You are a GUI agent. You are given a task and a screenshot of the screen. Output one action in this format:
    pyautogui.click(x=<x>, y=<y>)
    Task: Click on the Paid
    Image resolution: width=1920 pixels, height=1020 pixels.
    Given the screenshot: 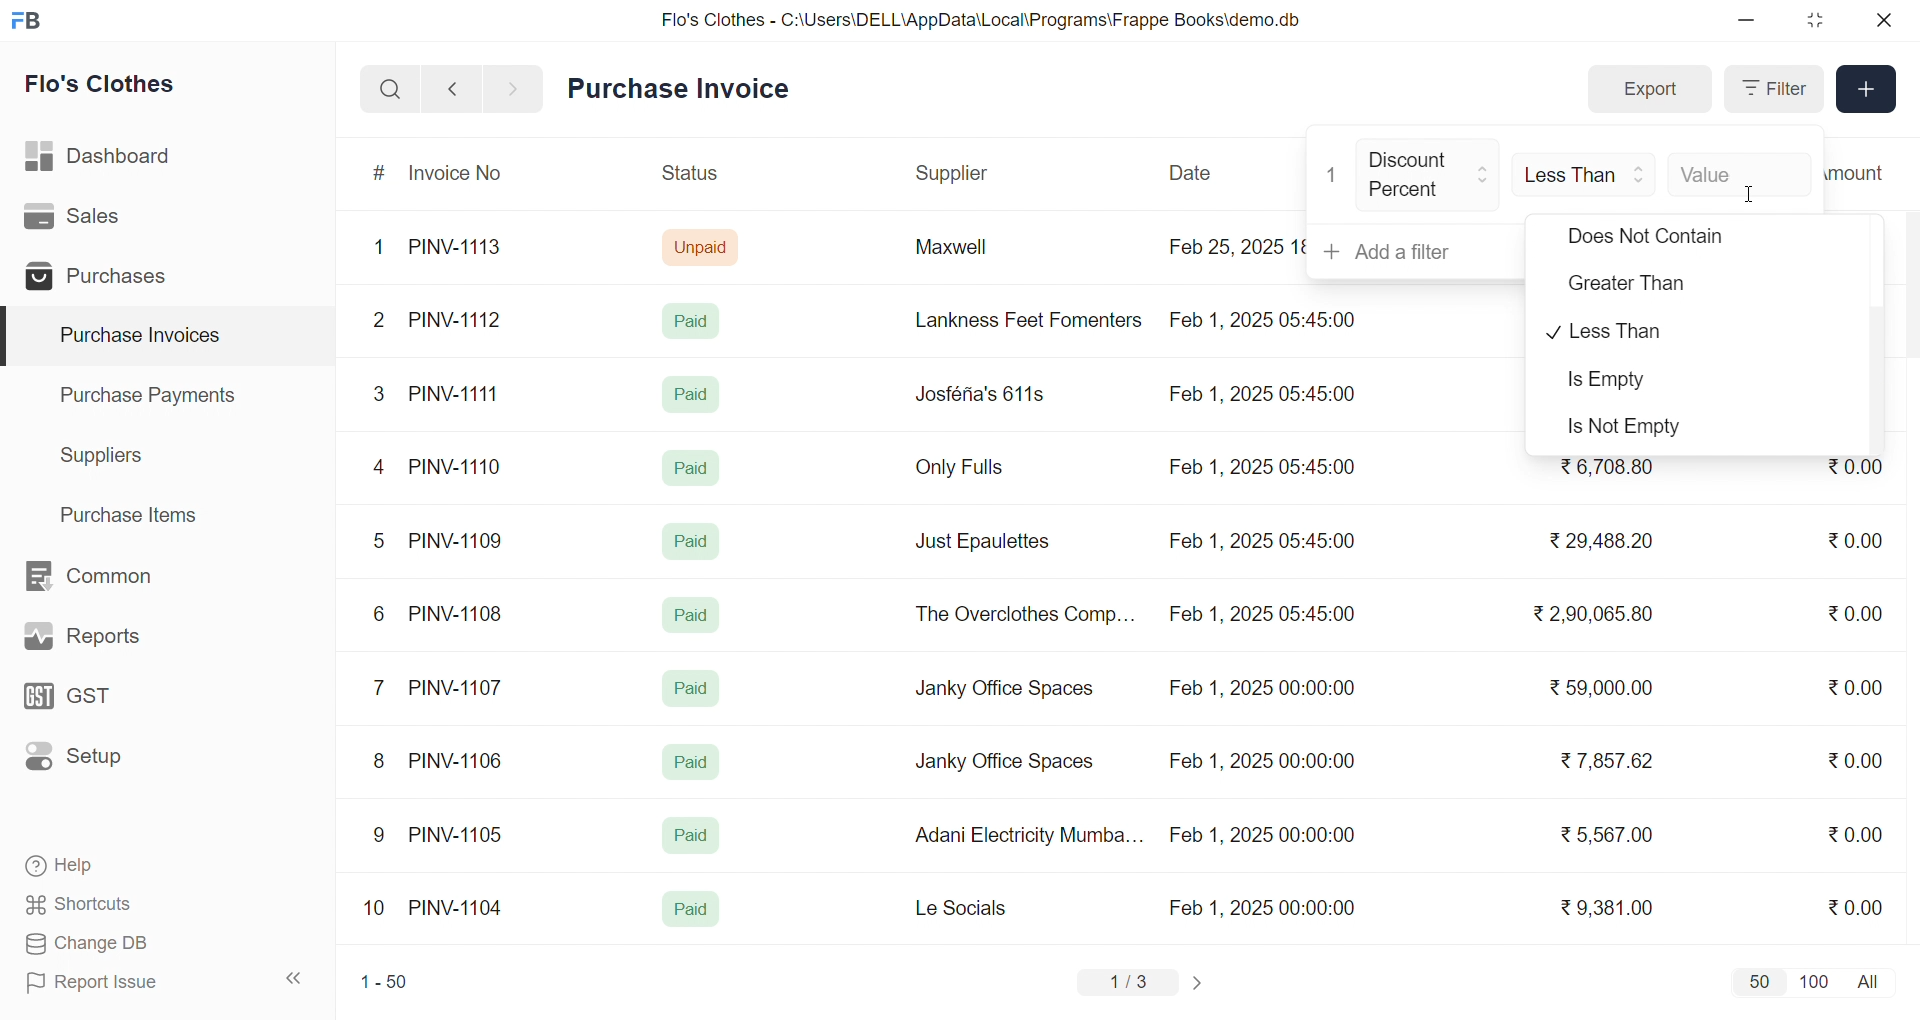 What is the action you would take?
    pyautogui.click(x=689, y=836)
    